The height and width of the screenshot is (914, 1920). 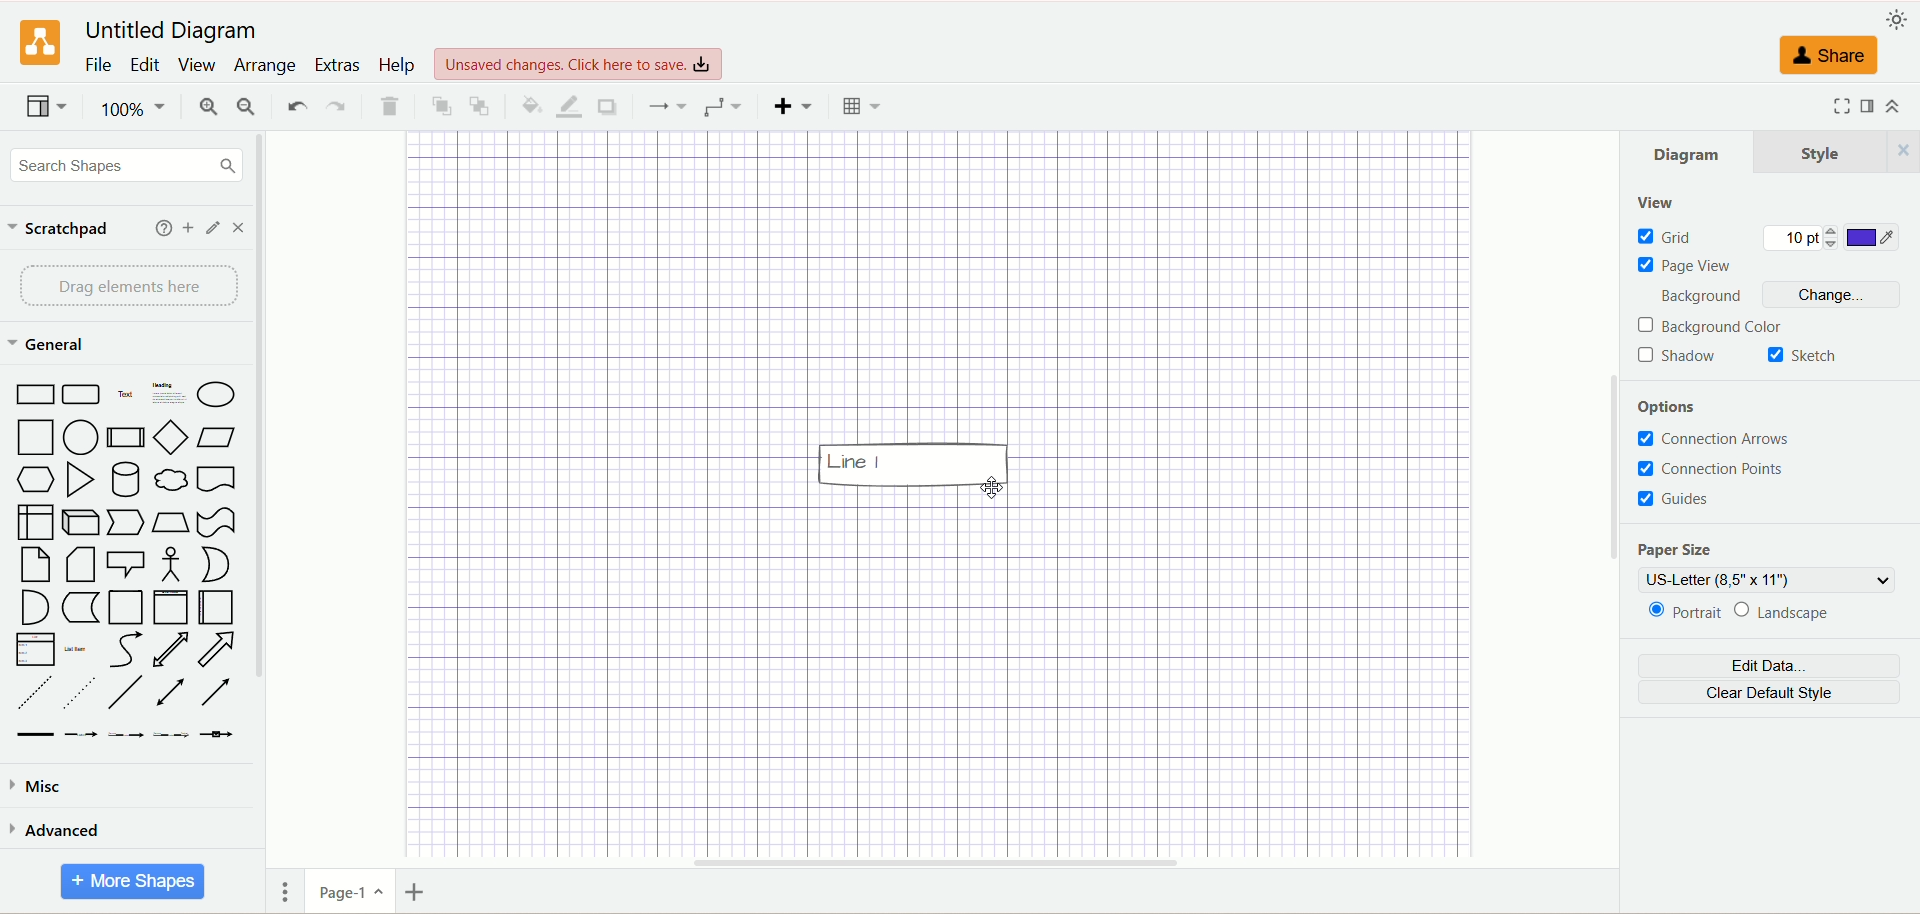 I want to click on options, so click(x=1669, y=402).